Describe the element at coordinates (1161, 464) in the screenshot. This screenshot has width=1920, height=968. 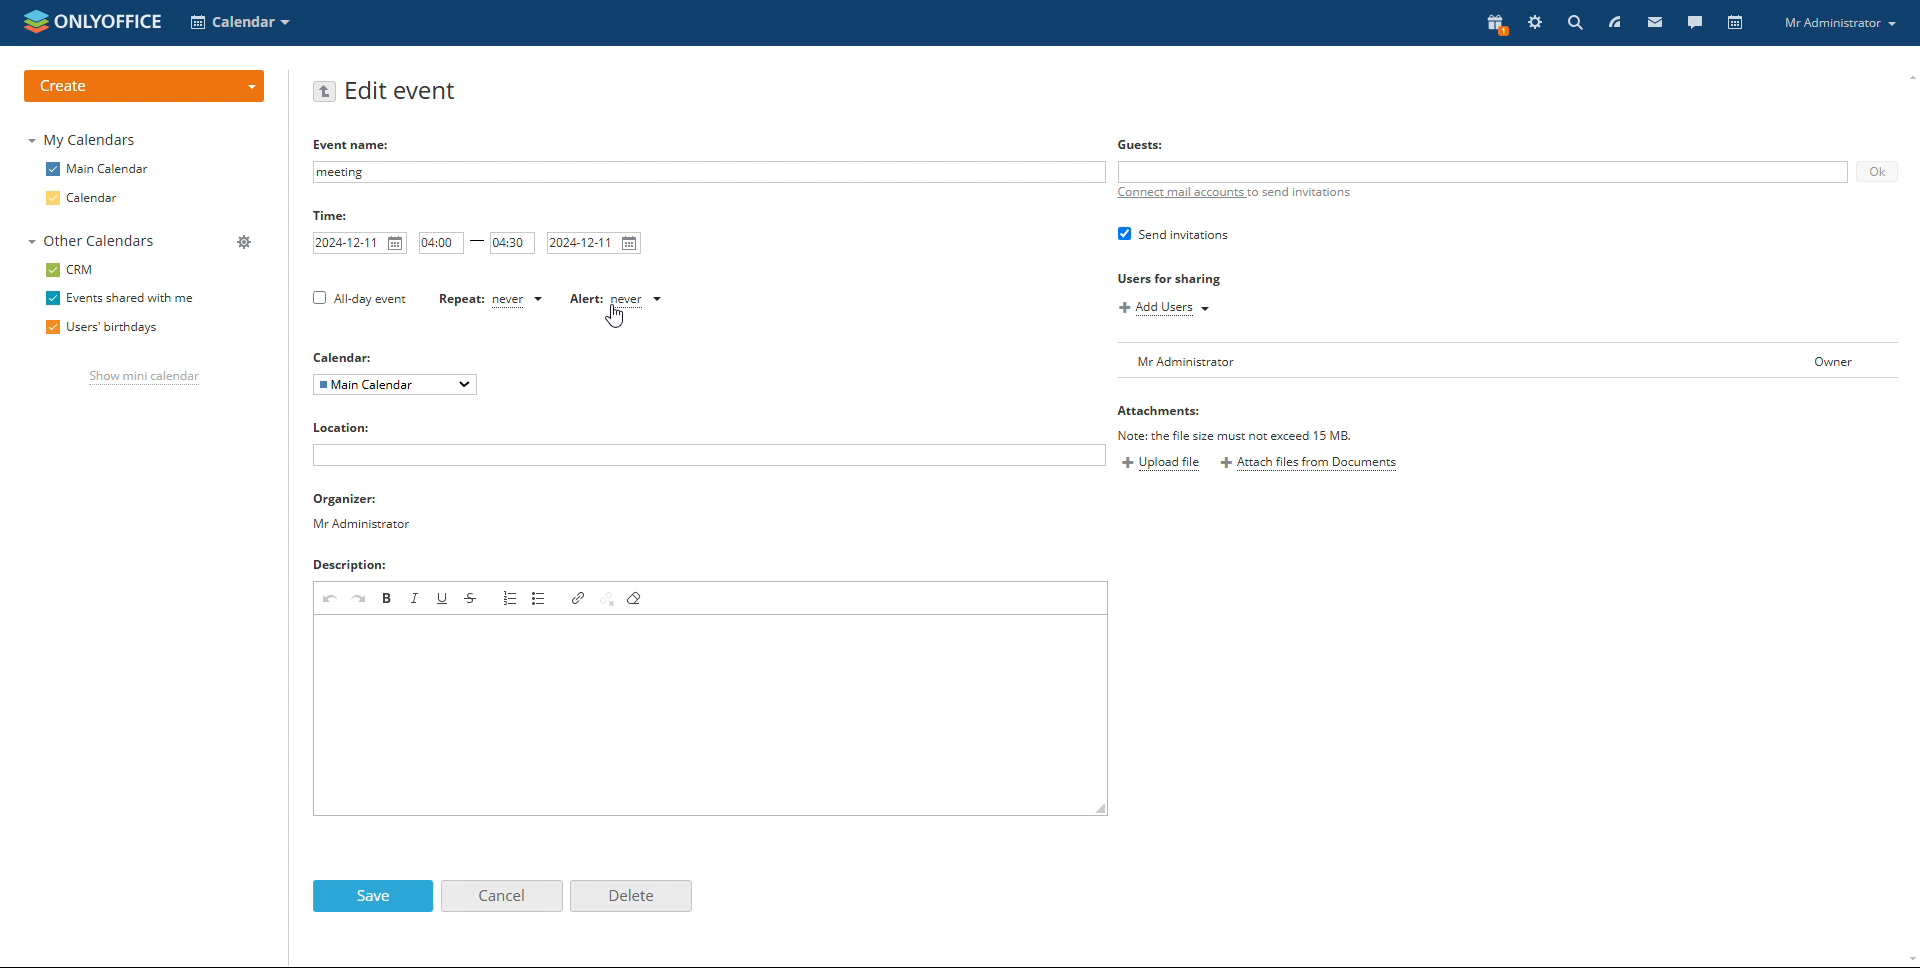
I see `upload files` at that location.